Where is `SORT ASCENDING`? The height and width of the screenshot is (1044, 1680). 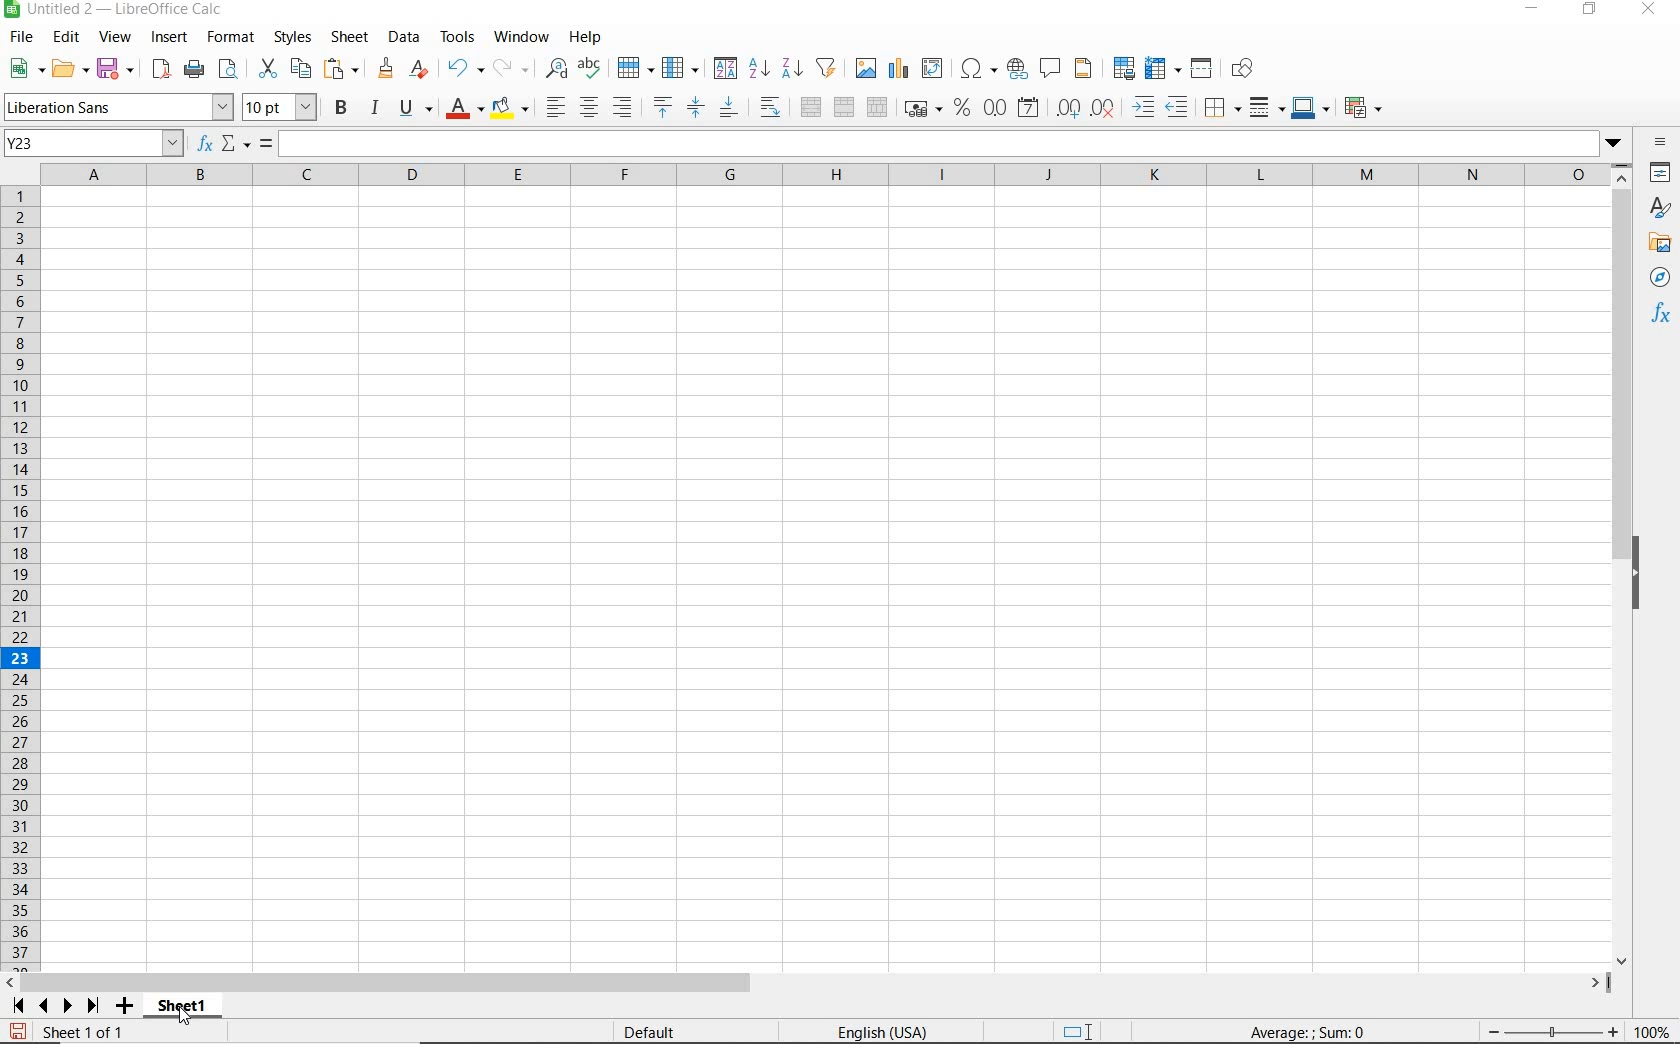
SORT ASCENDING is located at coordinates (760, 69).